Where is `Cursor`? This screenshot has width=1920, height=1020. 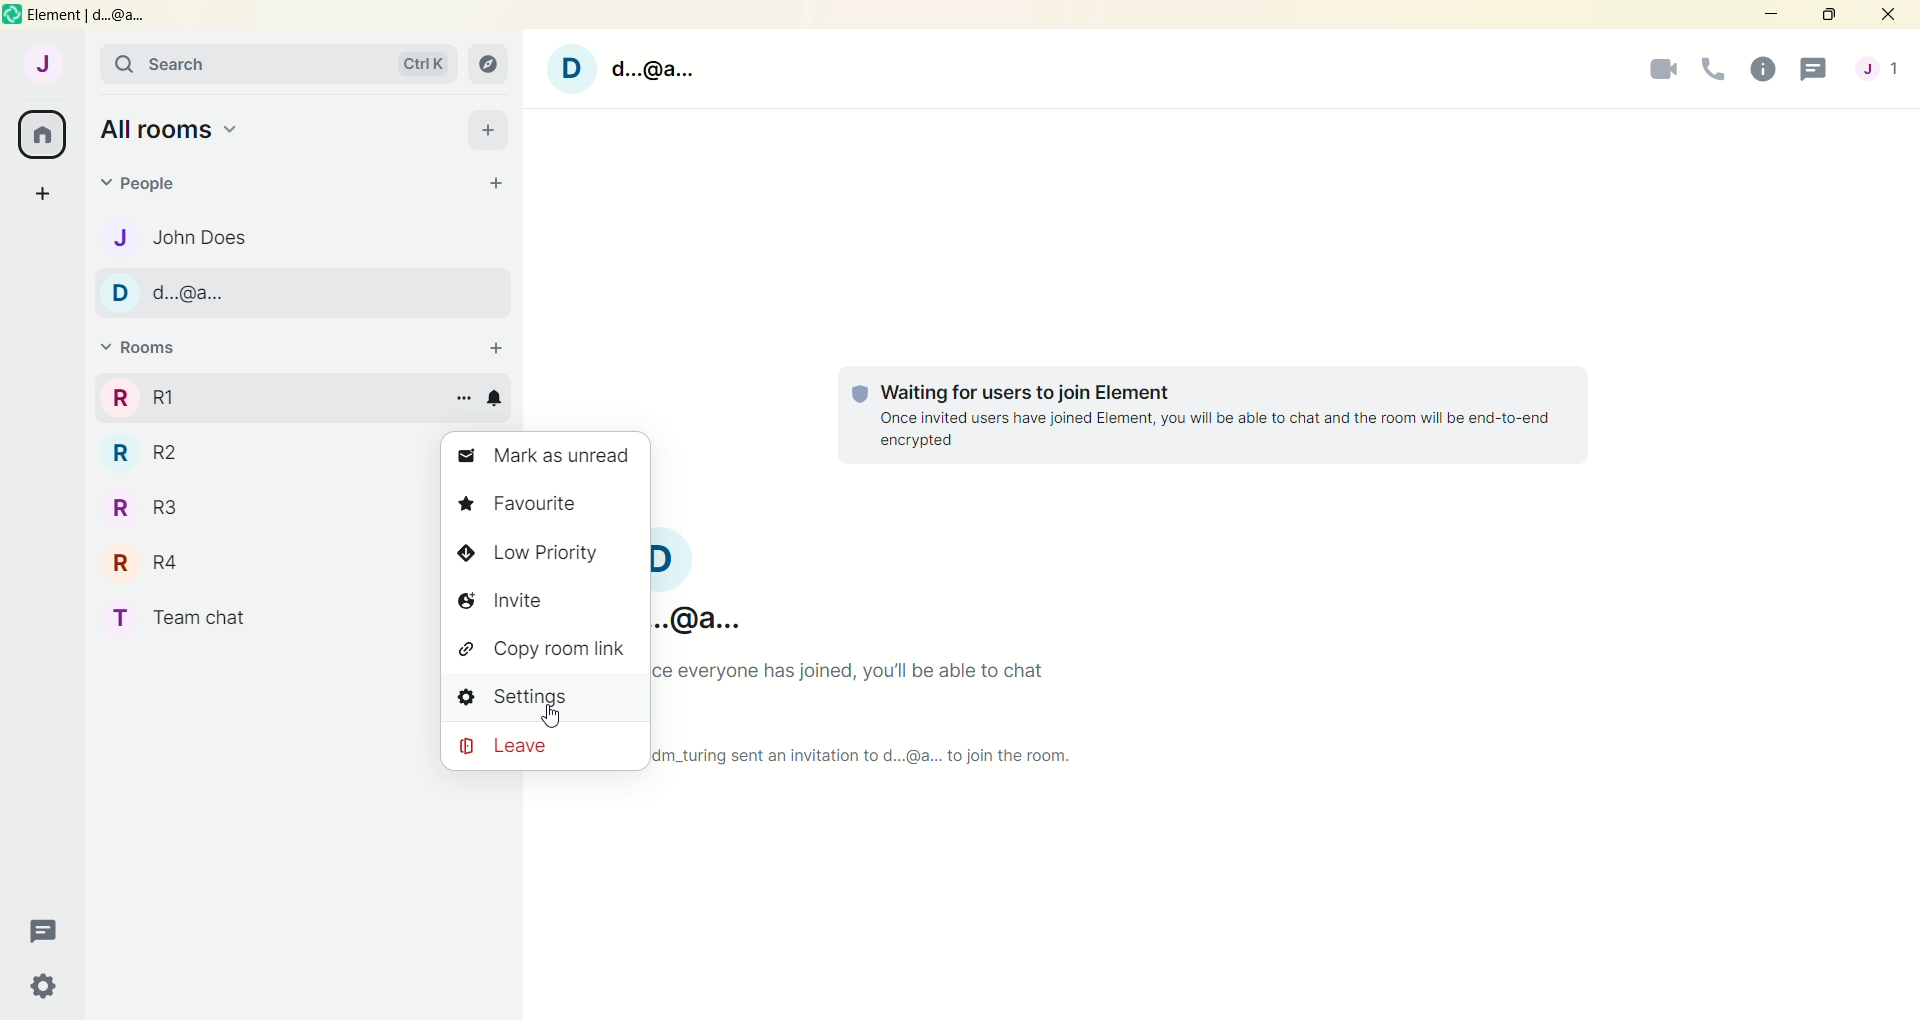
Cursor is located at coordinates (550, 716).